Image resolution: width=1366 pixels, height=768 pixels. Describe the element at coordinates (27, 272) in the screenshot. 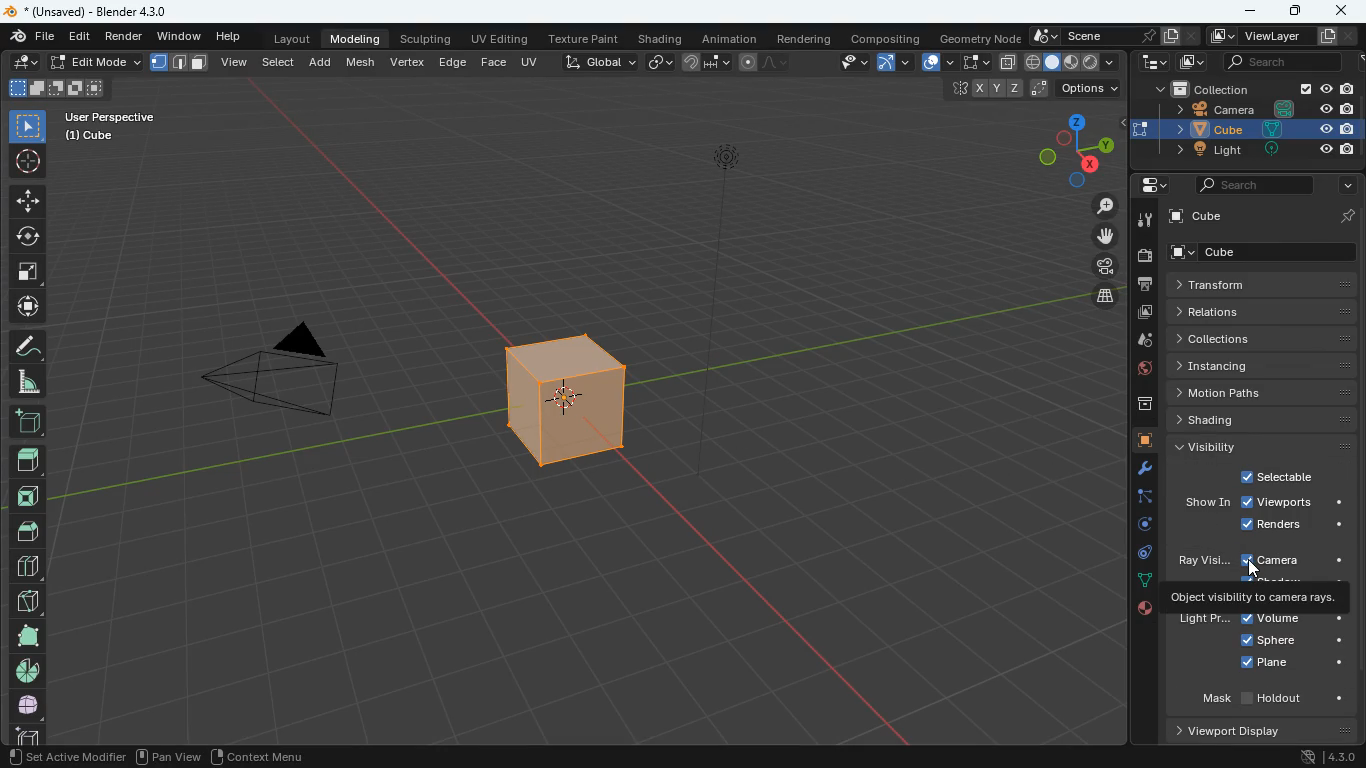

I see `fullscreen` at that location.